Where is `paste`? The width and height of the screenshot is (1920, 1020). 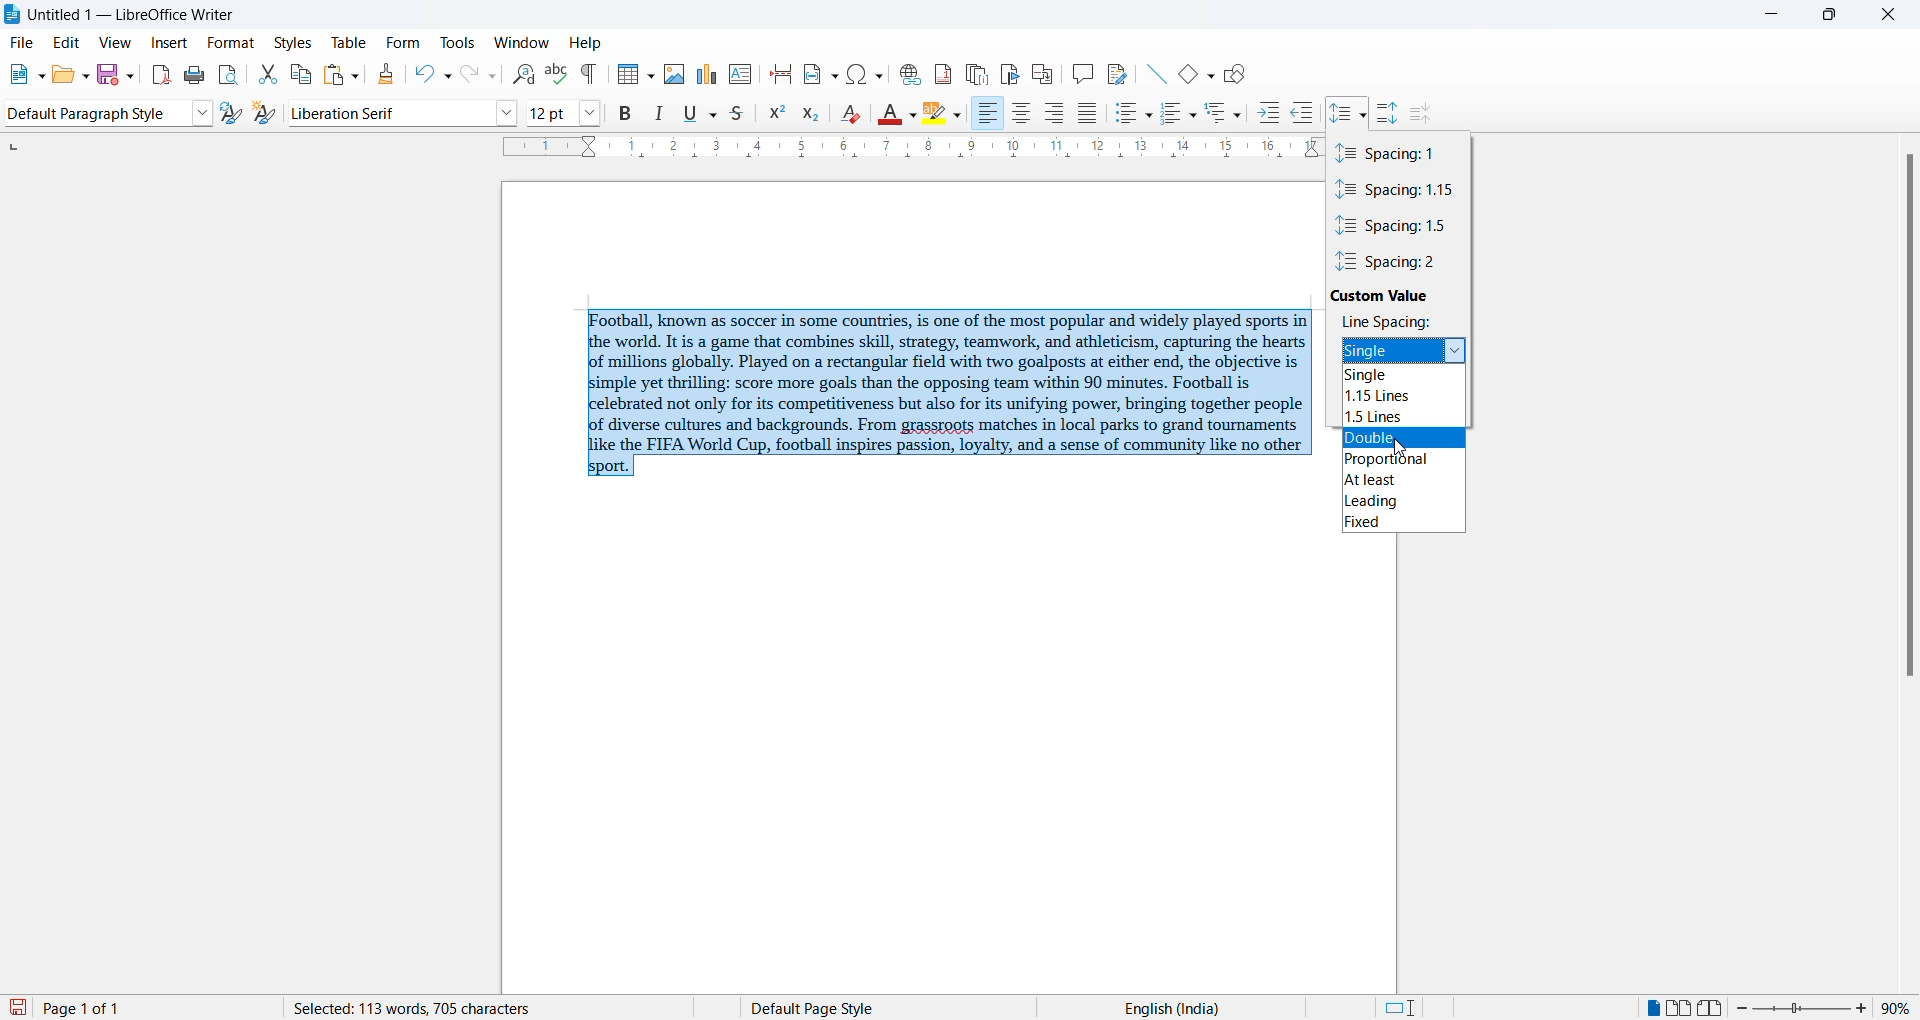 paste is located at coordinates (333, 75).